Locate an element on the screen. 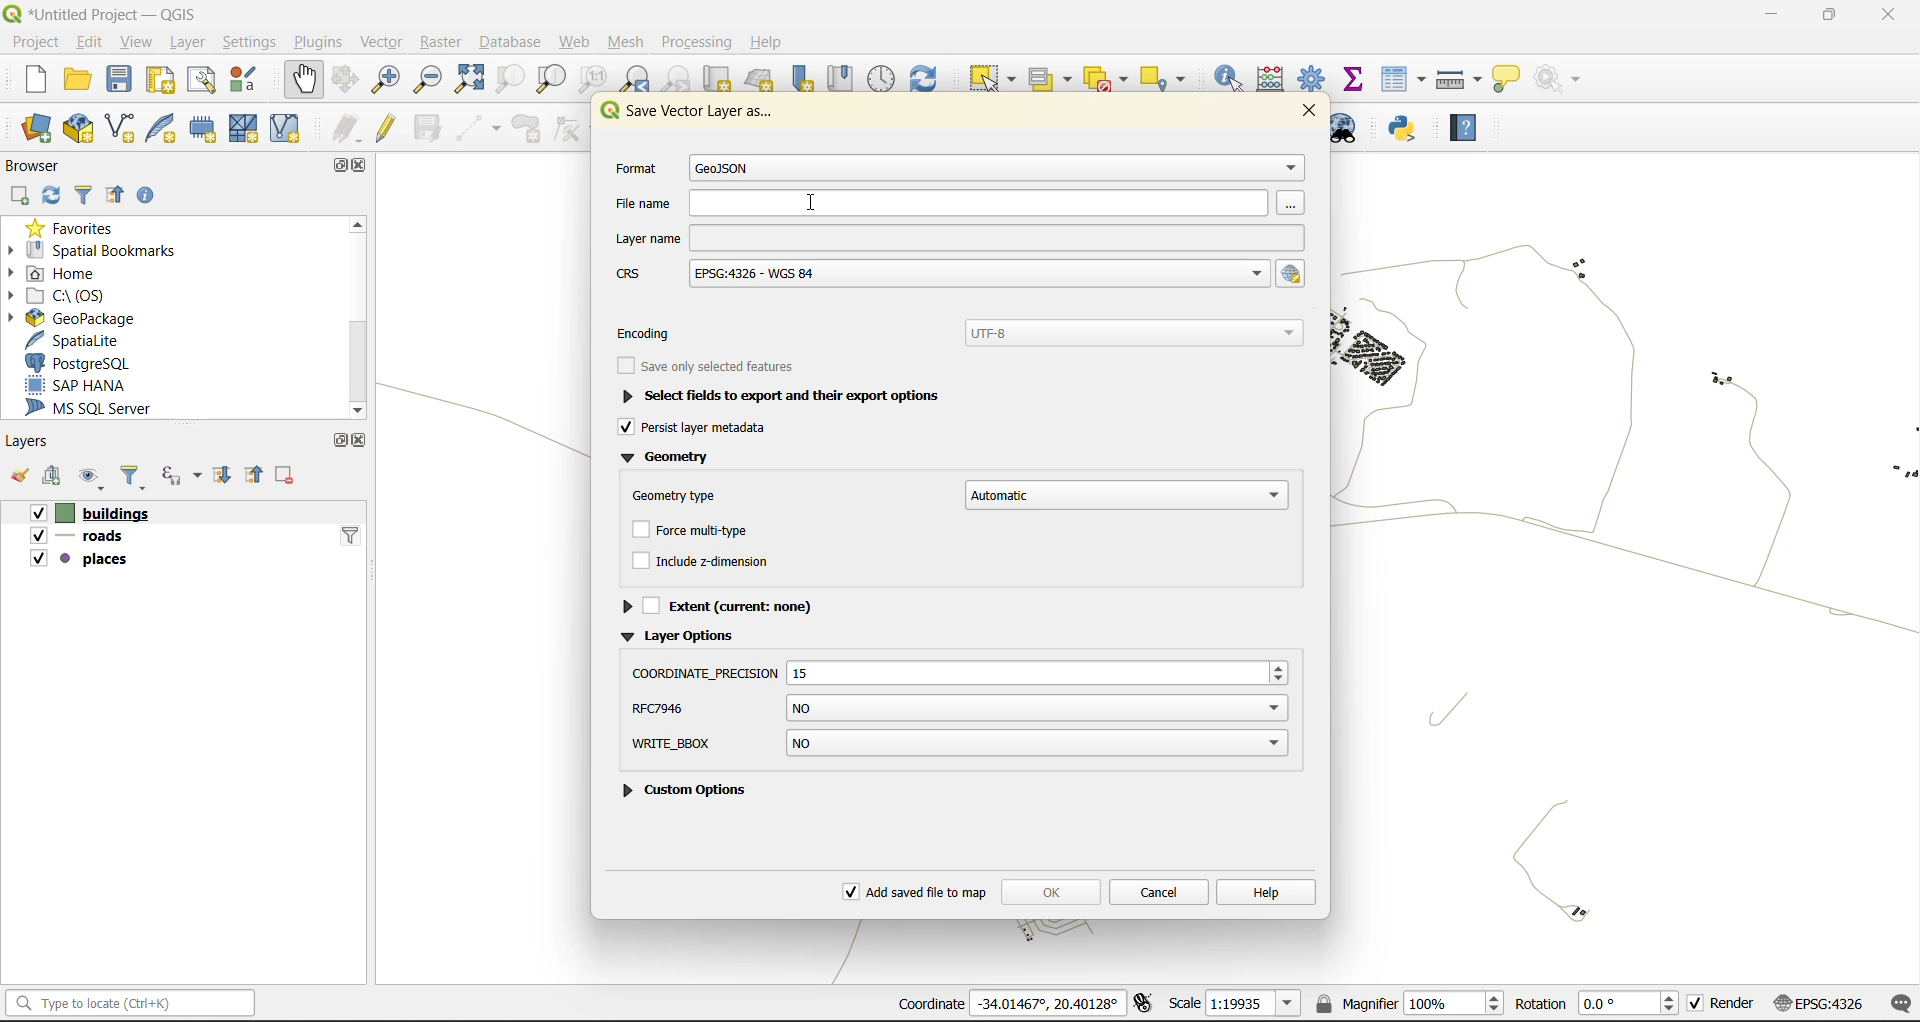 Image resolution: width=1920 pixels, height=1022 pixels. select location is located at coordinates (1169, 79).